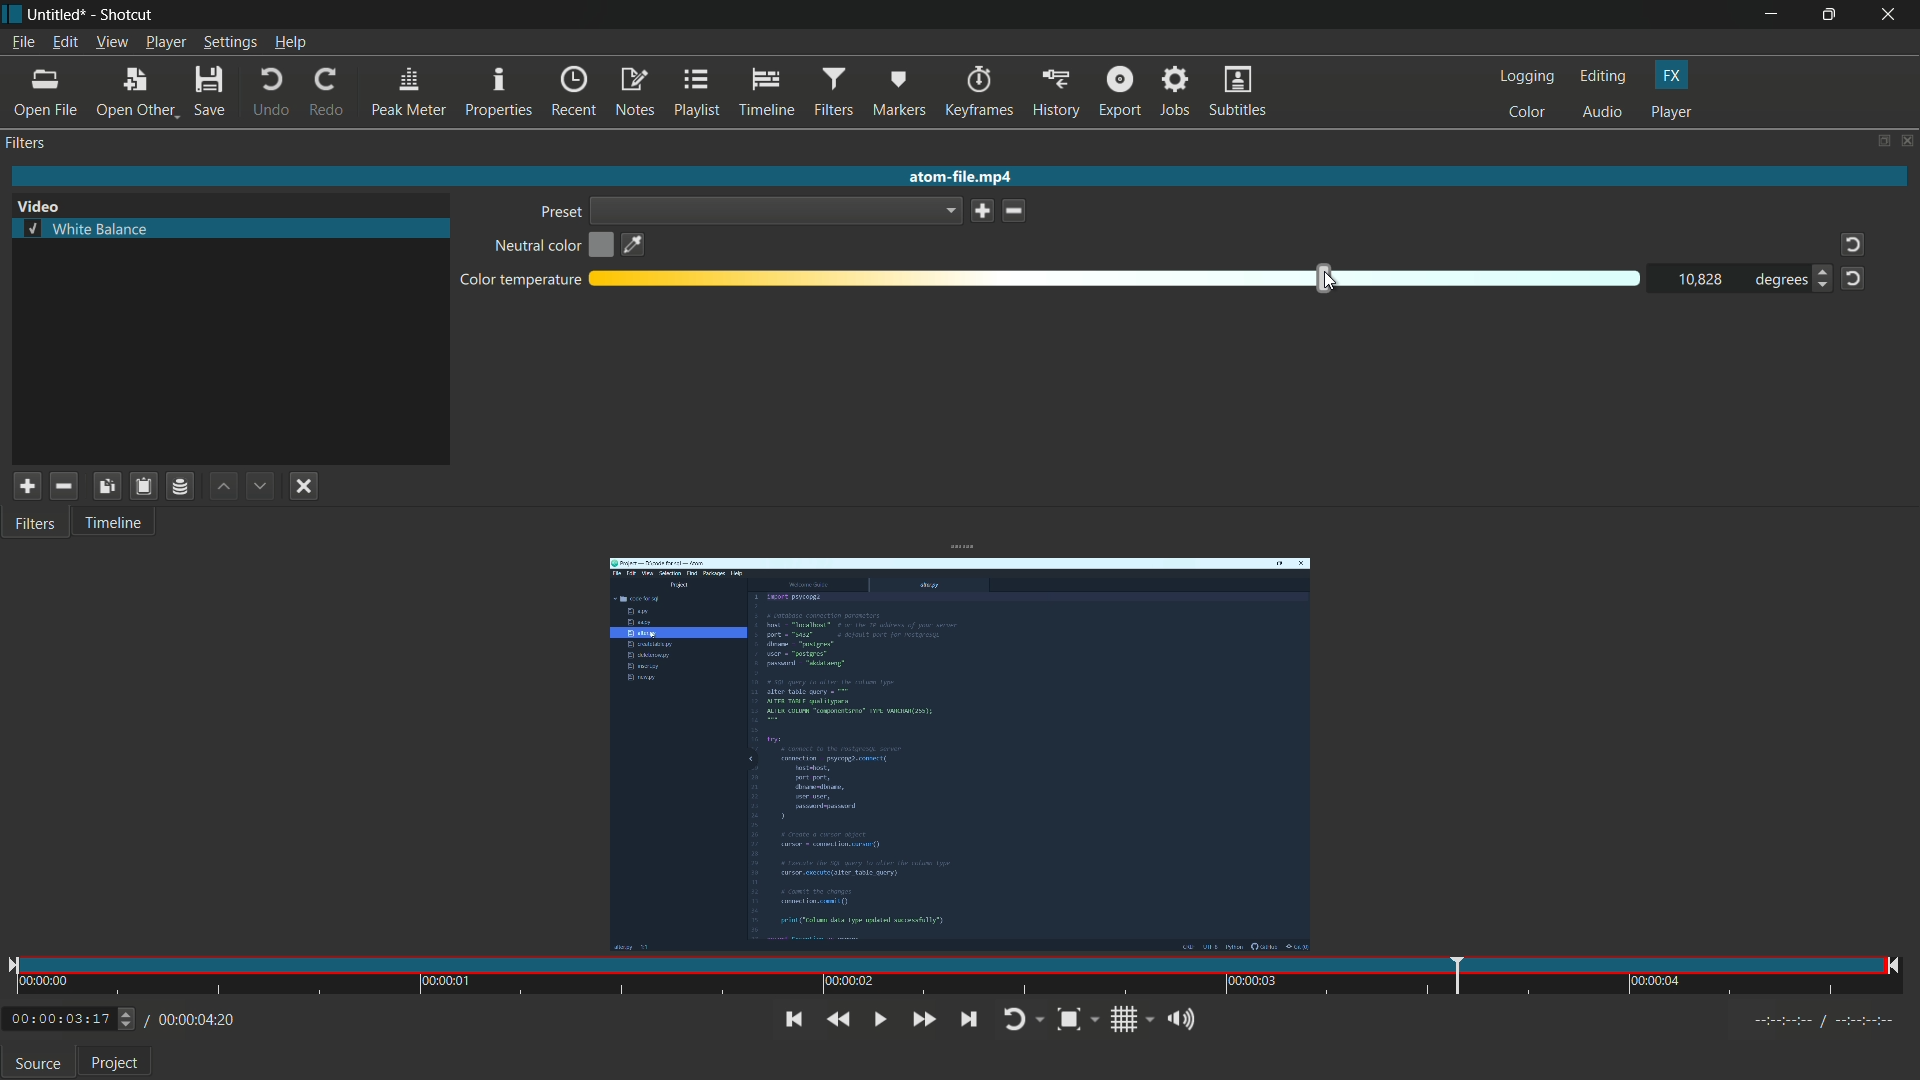 The height and width of the screenshot is (1080, 1920). Describe the element at coordinates (262, 486) in the screenshot. I see `move filter down` at that location.